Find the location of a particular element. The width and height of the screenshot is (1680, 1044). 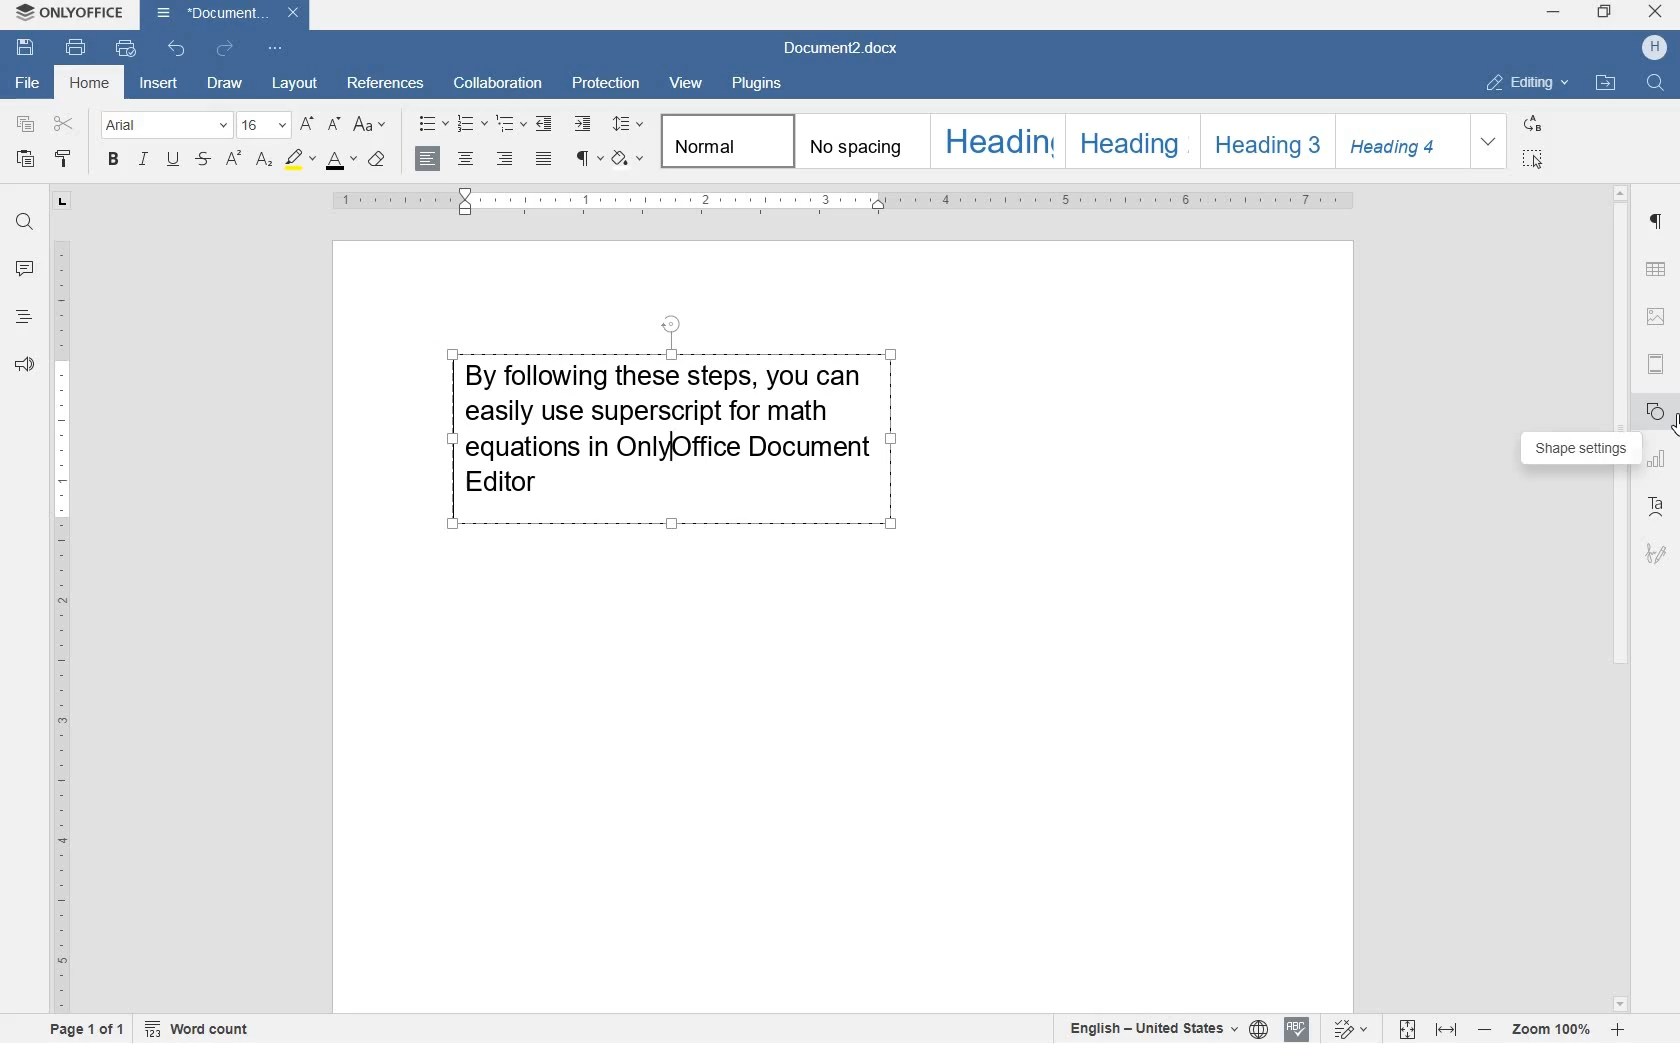

EDITING is located at coordinates (1527, 82).